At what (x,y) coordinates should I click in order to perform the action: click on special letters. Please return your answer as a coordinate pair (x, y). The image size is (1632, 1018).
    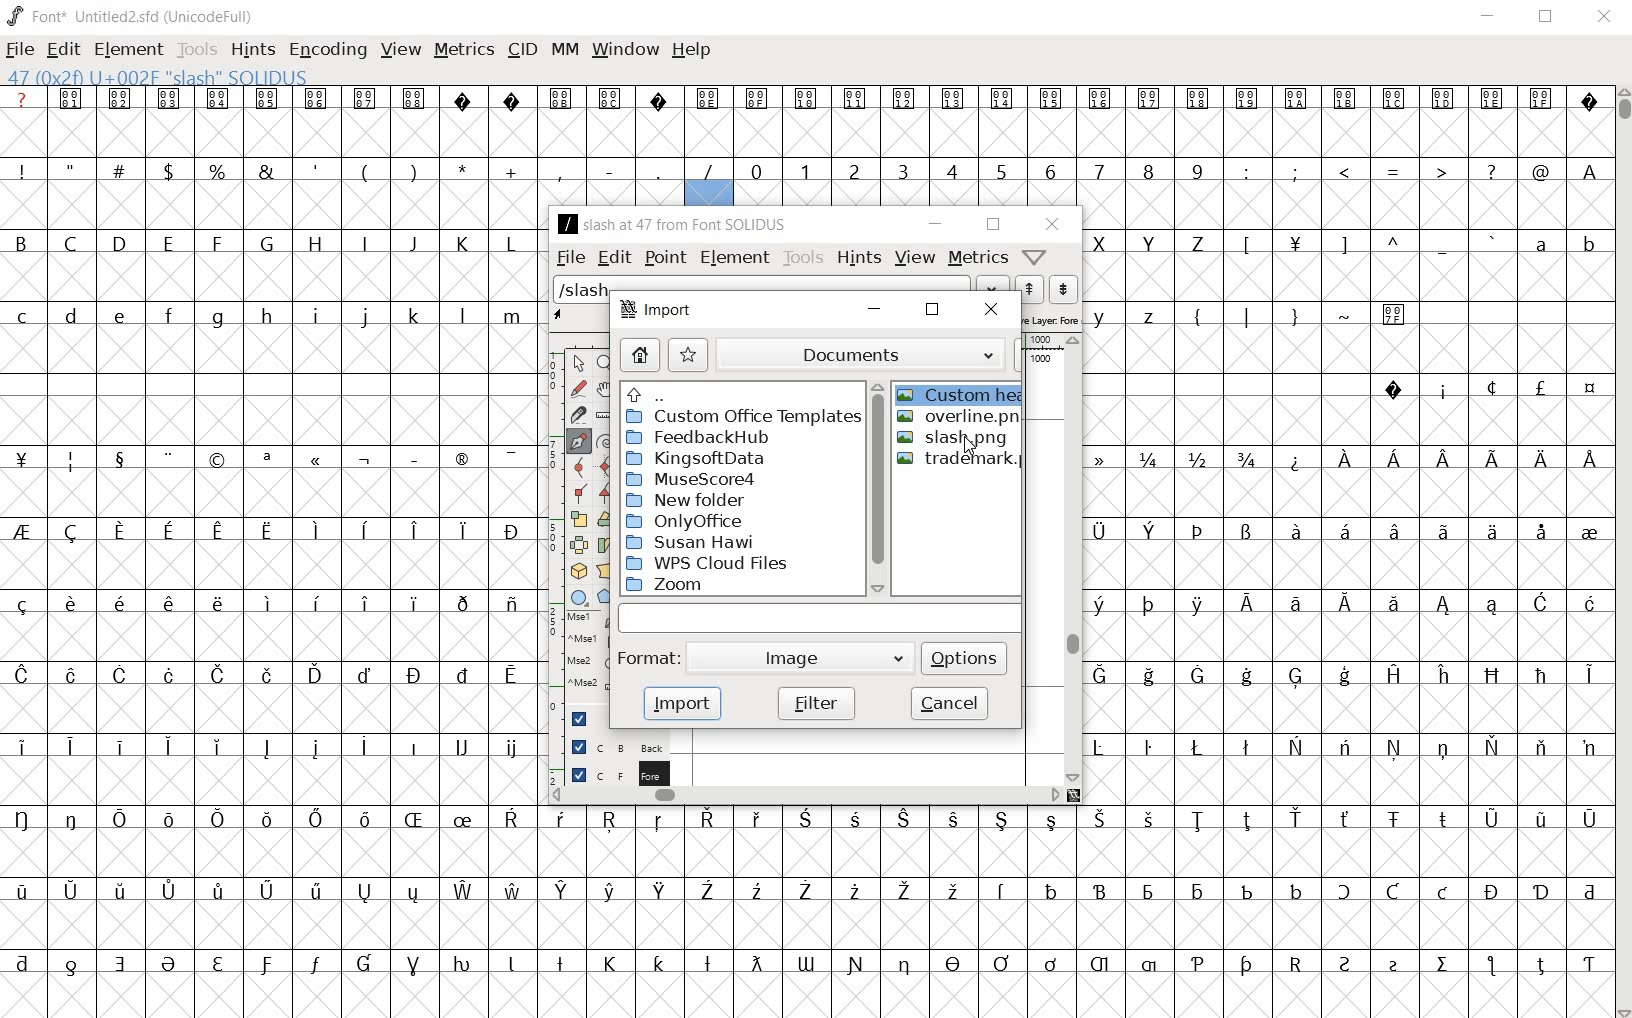
    Looking at the image, I should click on (275, 532).